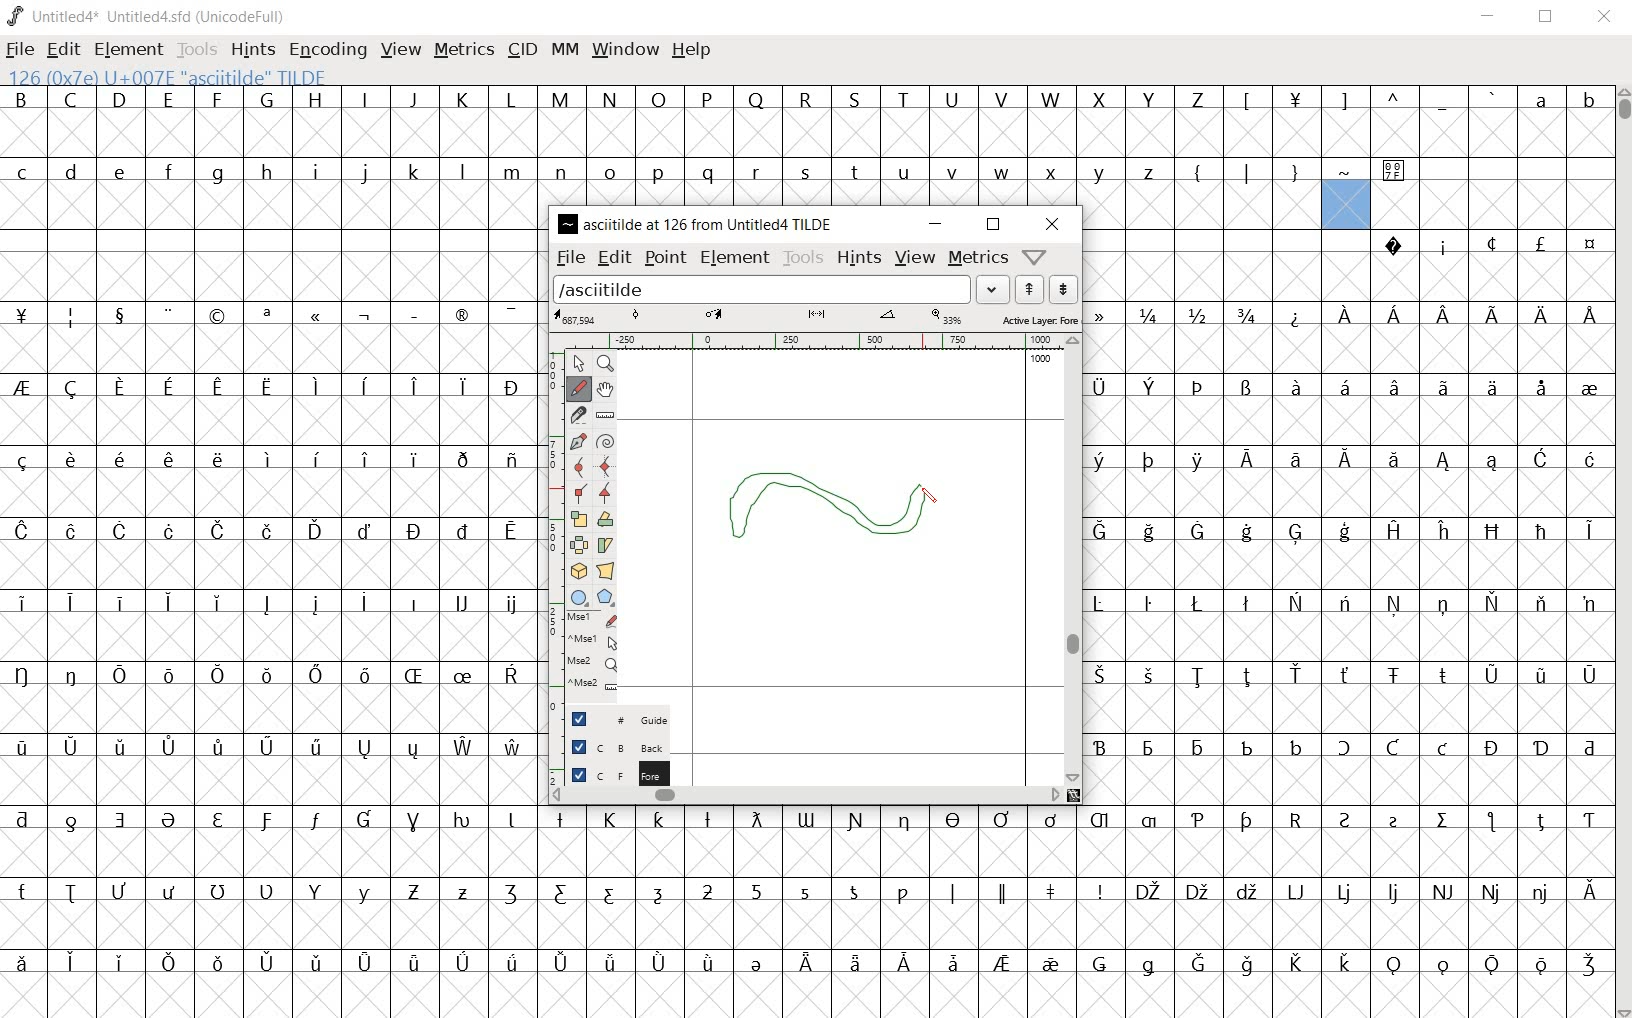  Describe the element at coordinates (1346, 204) in the screenshot. I see `126 (0X7e) U+007E "asciitilde" TILDE` at that location.